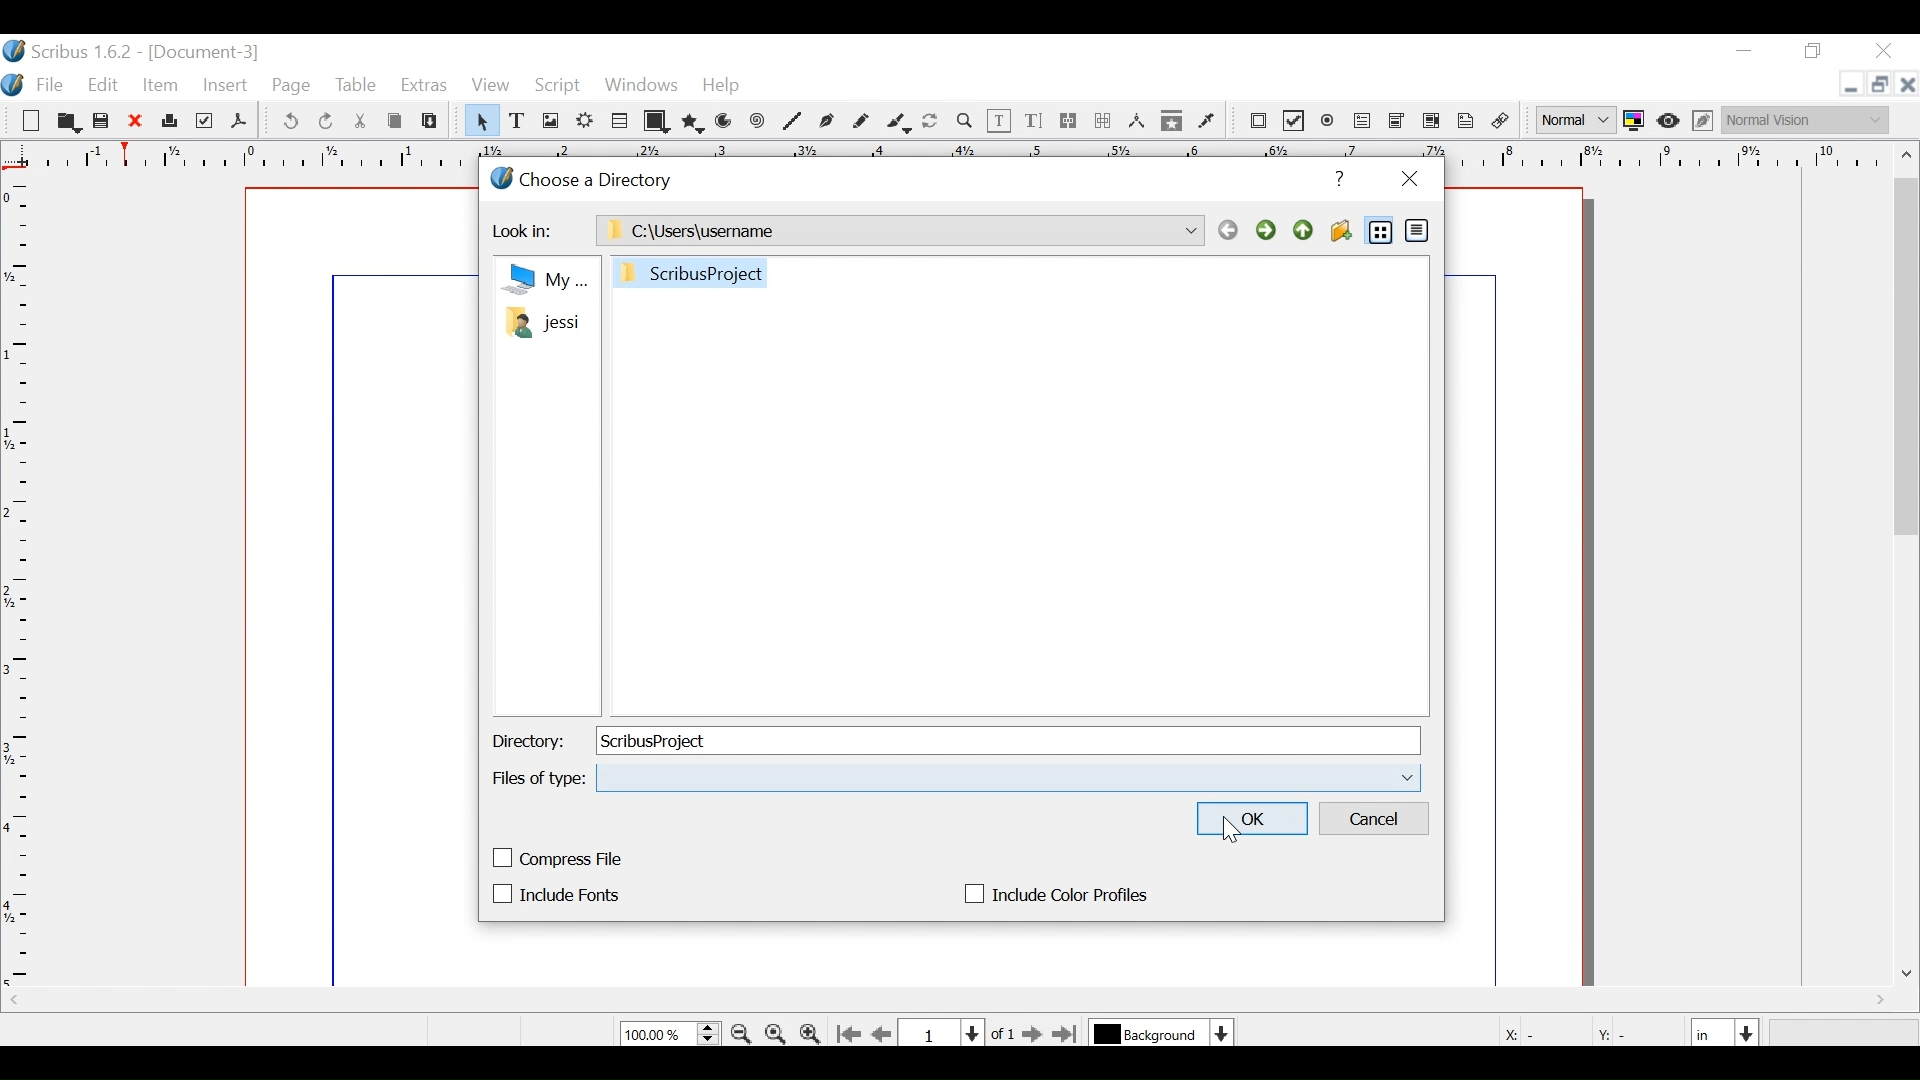  What do you see at coordinates (541, 778) in the screenshot?
I see `Files of type` at bounding box center [541, 778].